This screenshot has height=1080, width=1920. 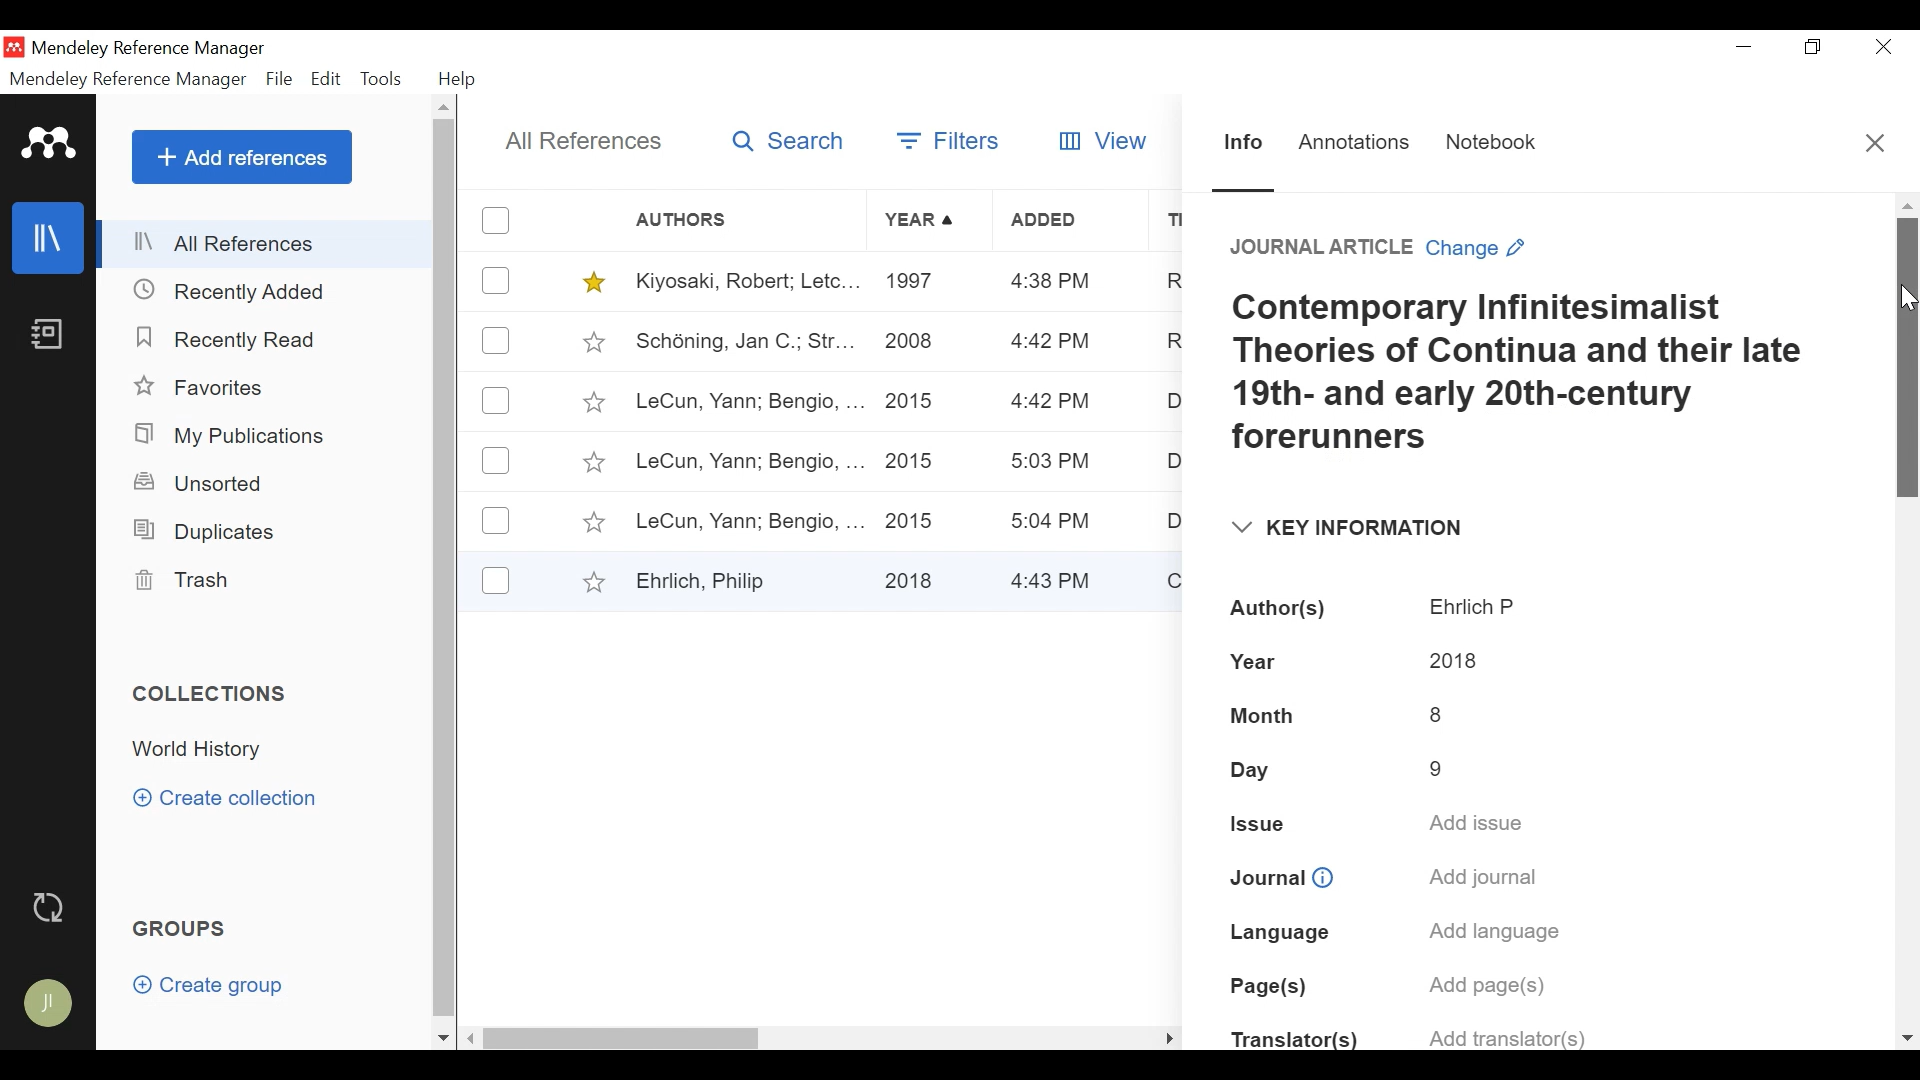 What do you see at coordinates (49, 907) in the screenshot?
I see `Sync` at bounding box center [49, 907].